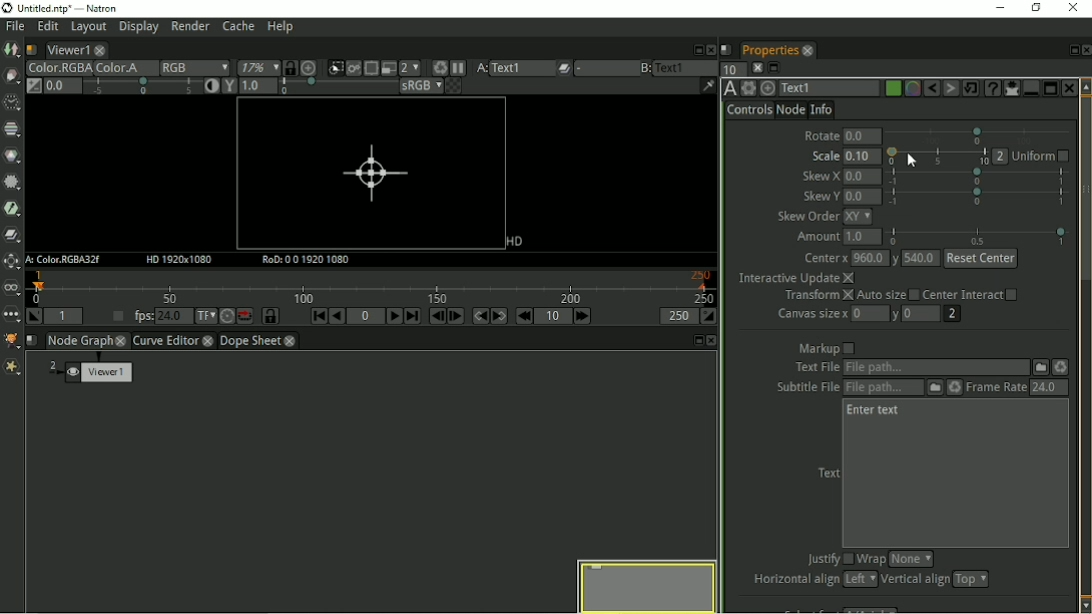  What do you see at coordinates (457, 67) in the screenshot?
I see `Pause updates` at bounding box center [457, 67].